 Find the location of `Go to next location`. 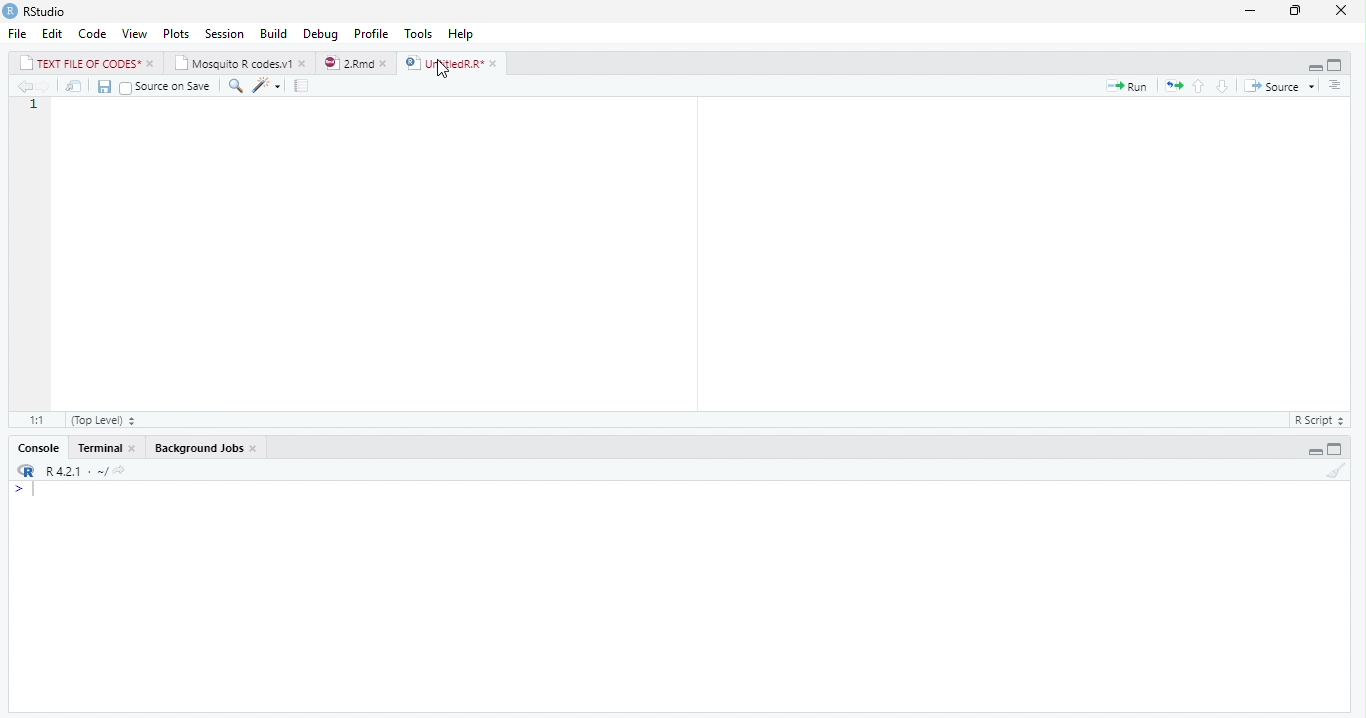

Go to next location is located at coordinates (44, 87).